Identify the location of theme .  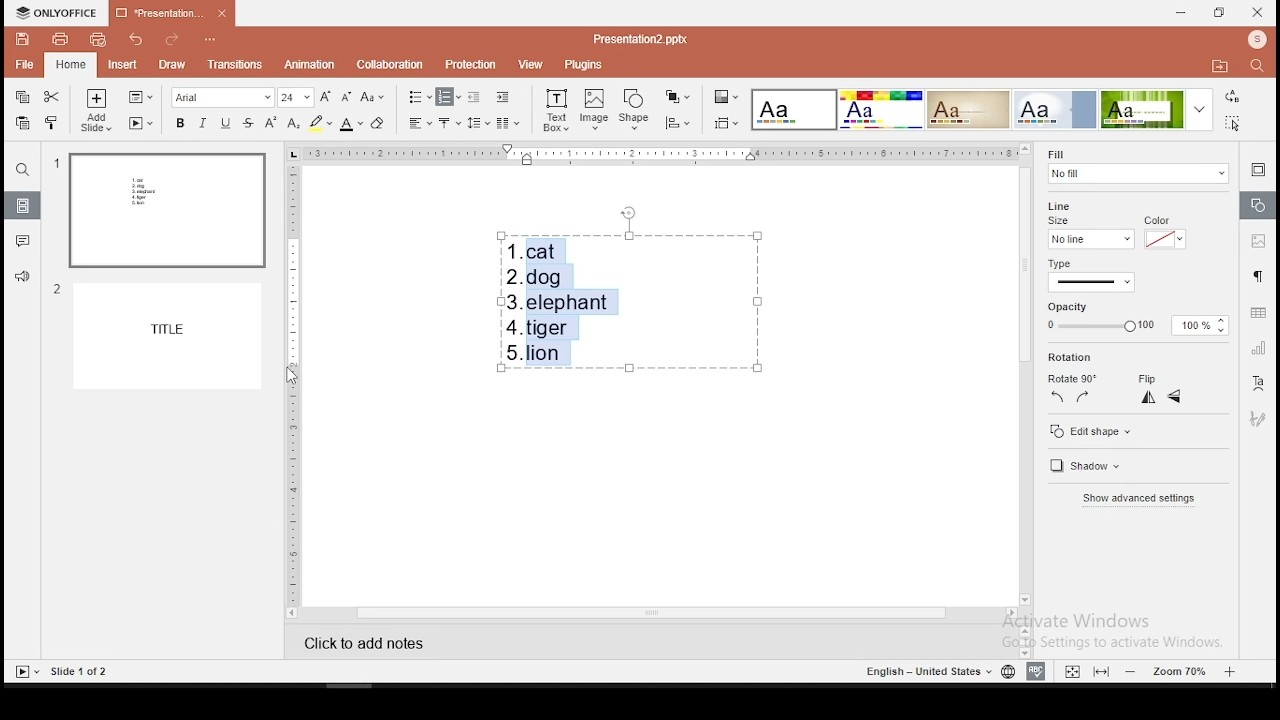
(968, 109).